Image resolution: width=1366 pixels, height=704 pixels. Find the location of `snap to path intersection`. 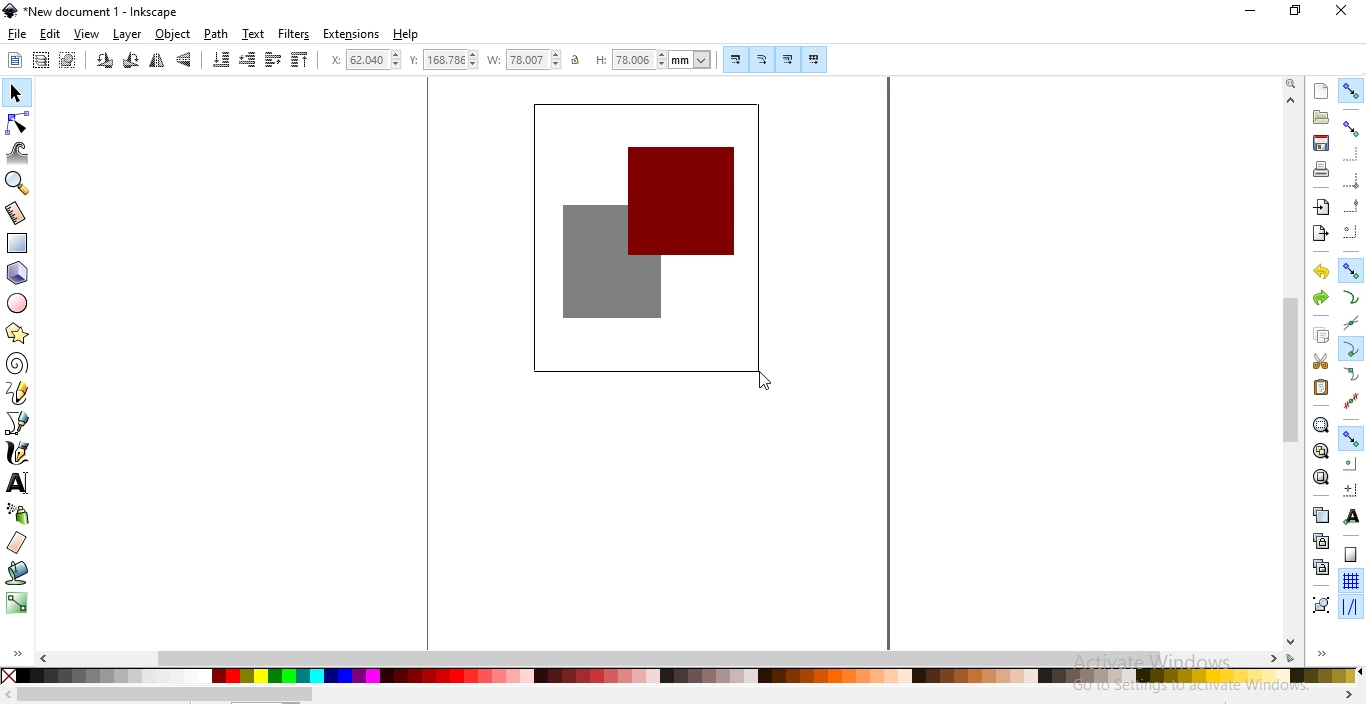

snap to path intersection is located at coordinates (1349, 324).